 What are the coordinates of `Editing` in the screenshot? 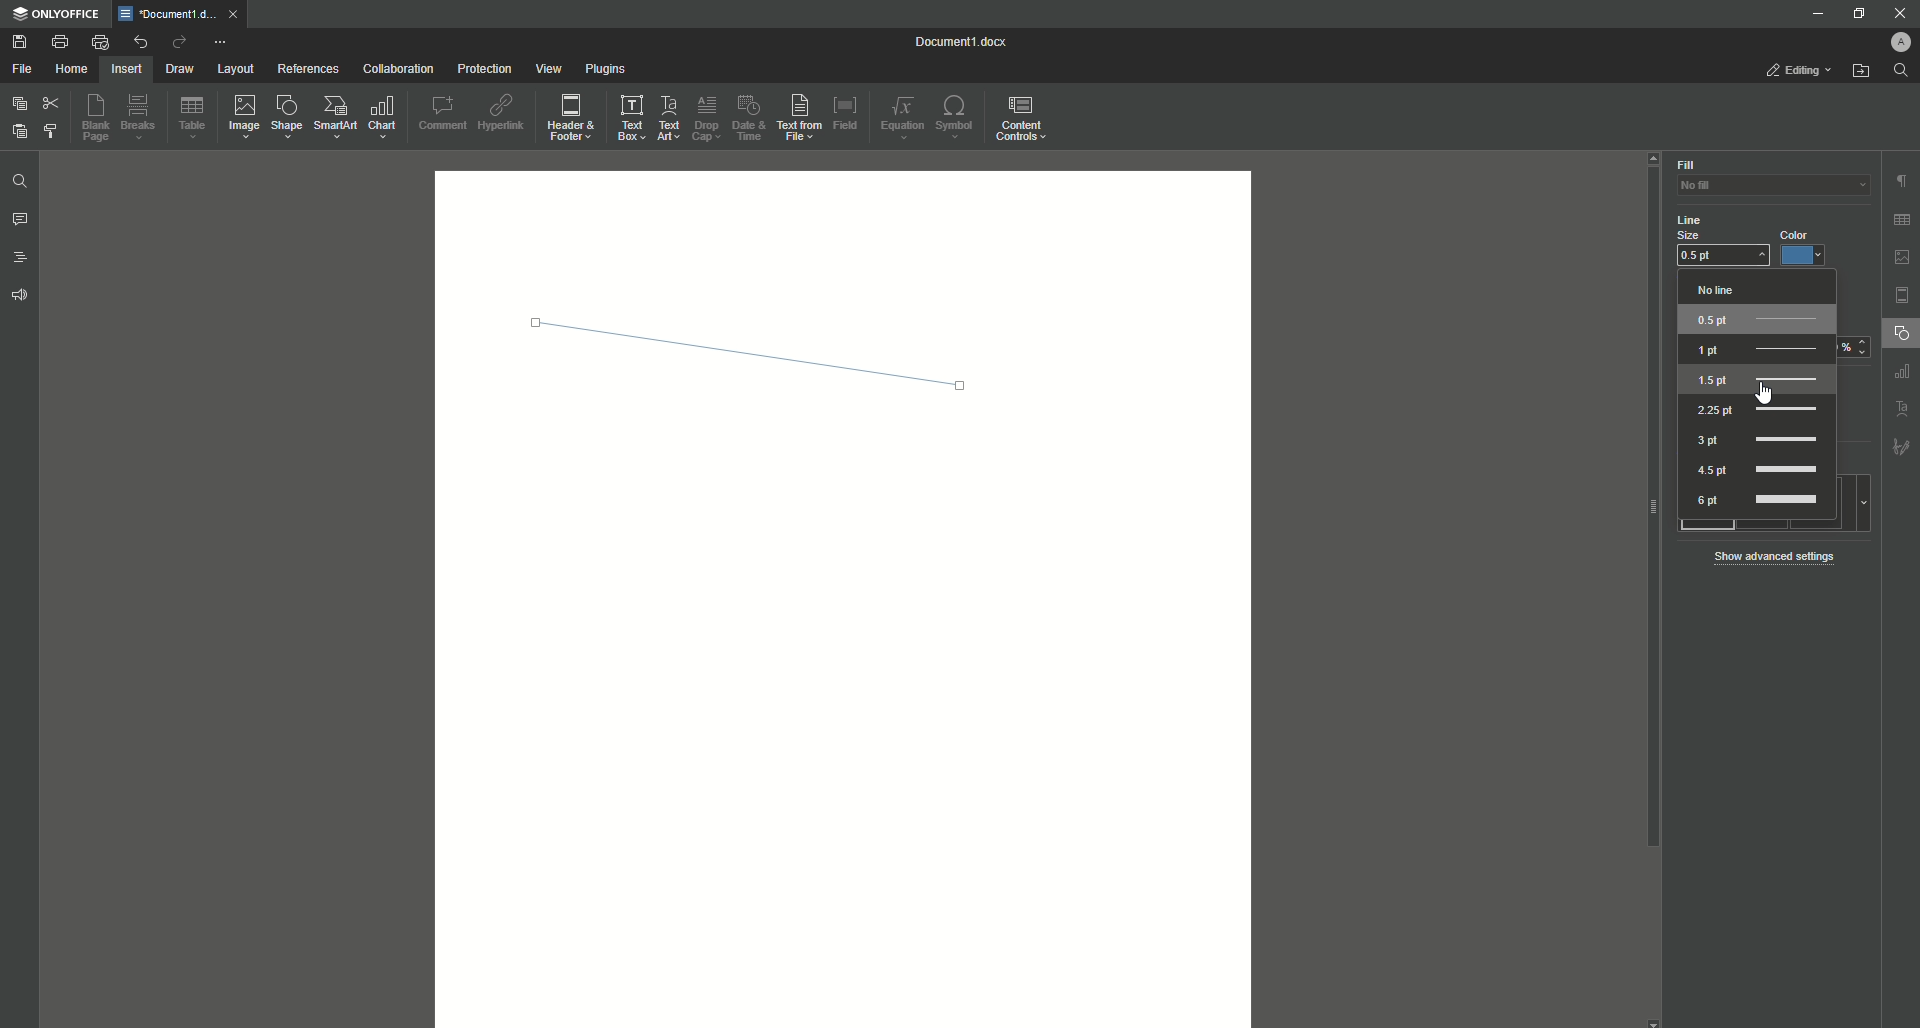 It's located at (1793, 71).